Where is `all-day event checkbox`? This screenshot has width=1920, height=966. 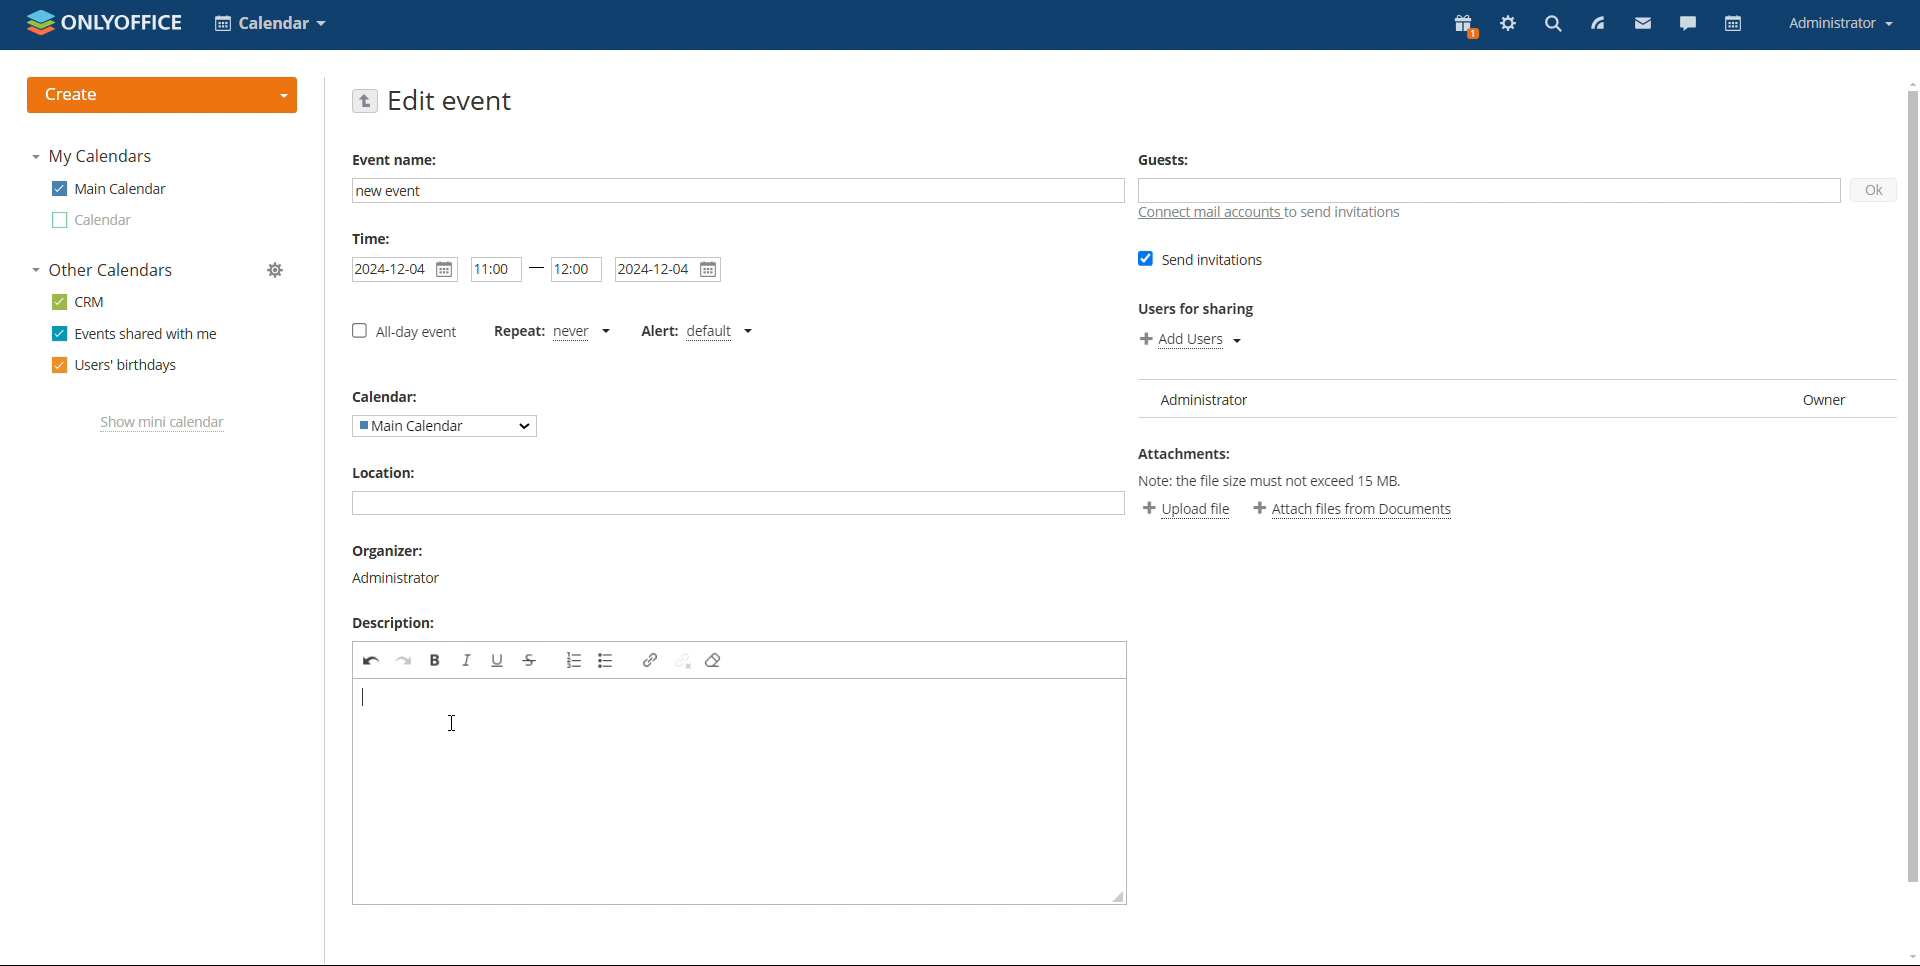
all-day event checkbox is located at coordinates (405, 332).